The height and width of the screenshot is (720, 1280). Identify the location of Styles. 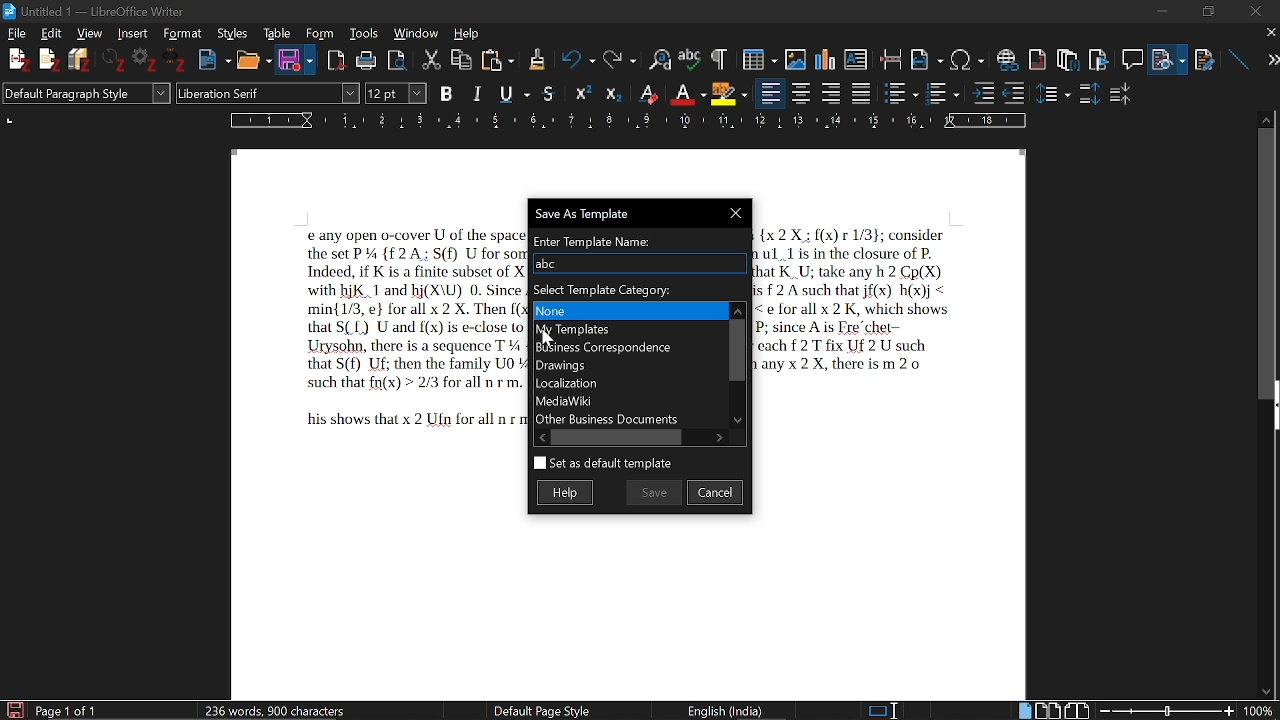
(231, 34).